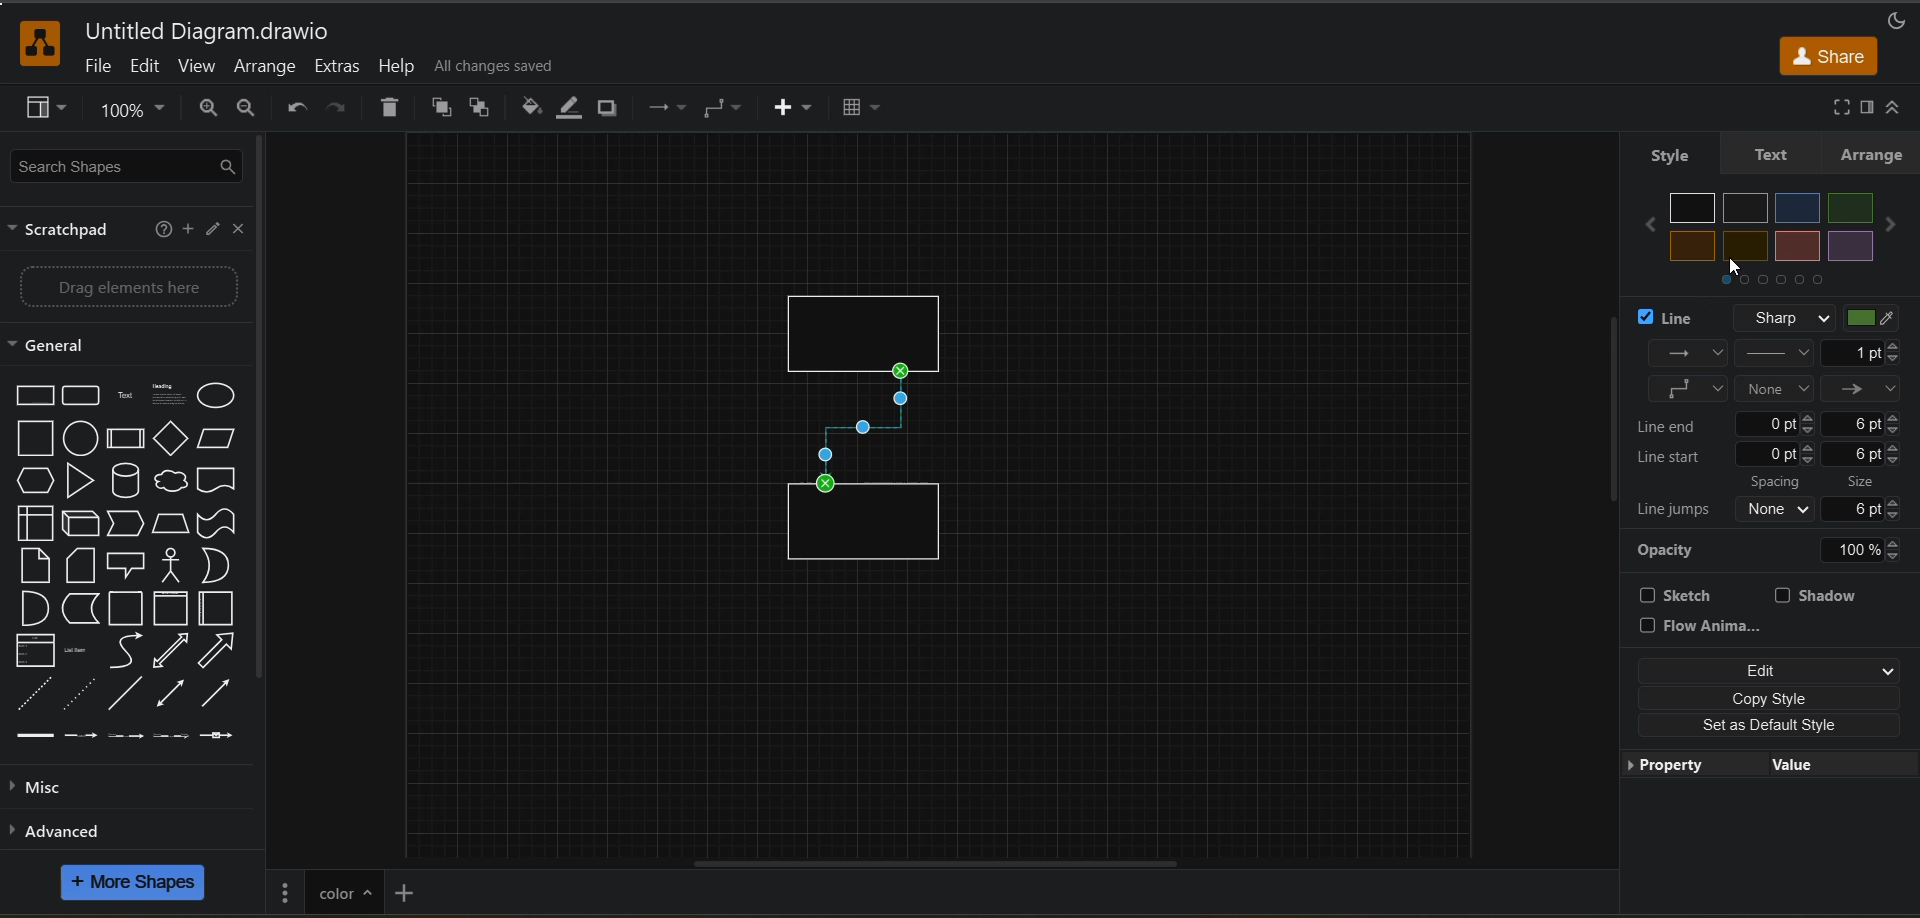  I want to click on scratchpad, so click(65, 232).